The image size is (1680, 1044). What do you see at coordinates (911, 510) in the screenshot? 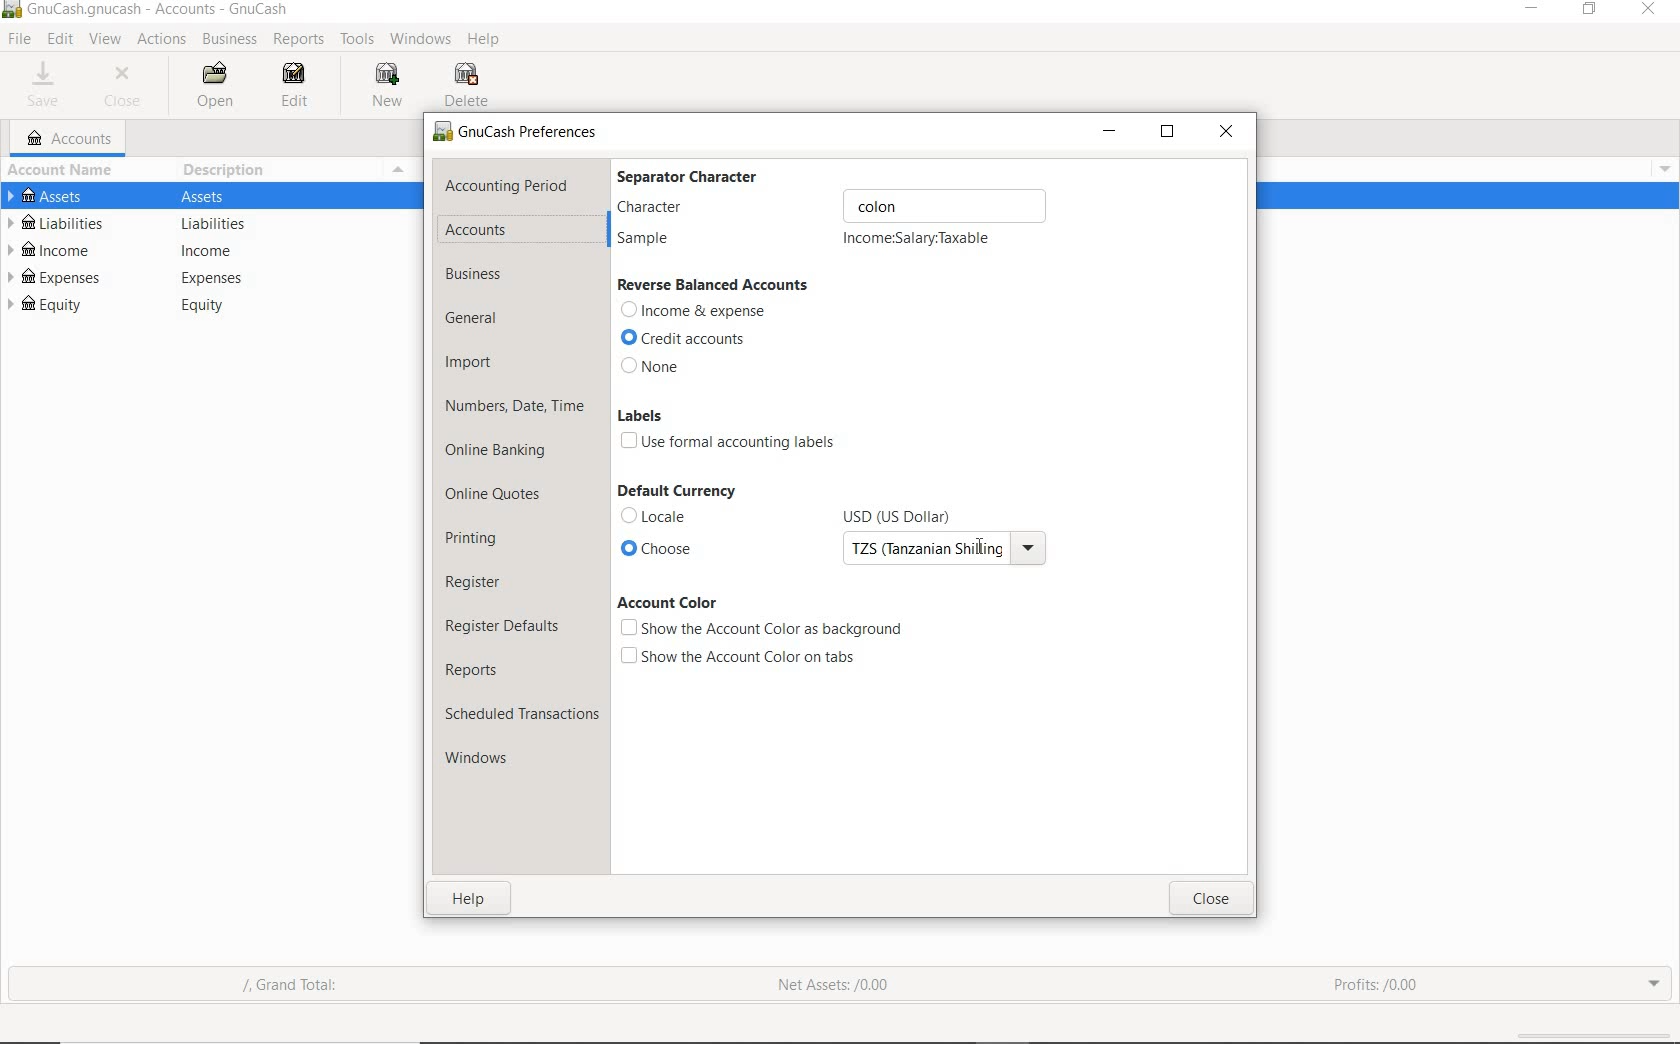
I see `` at bounding box center [911, 510].